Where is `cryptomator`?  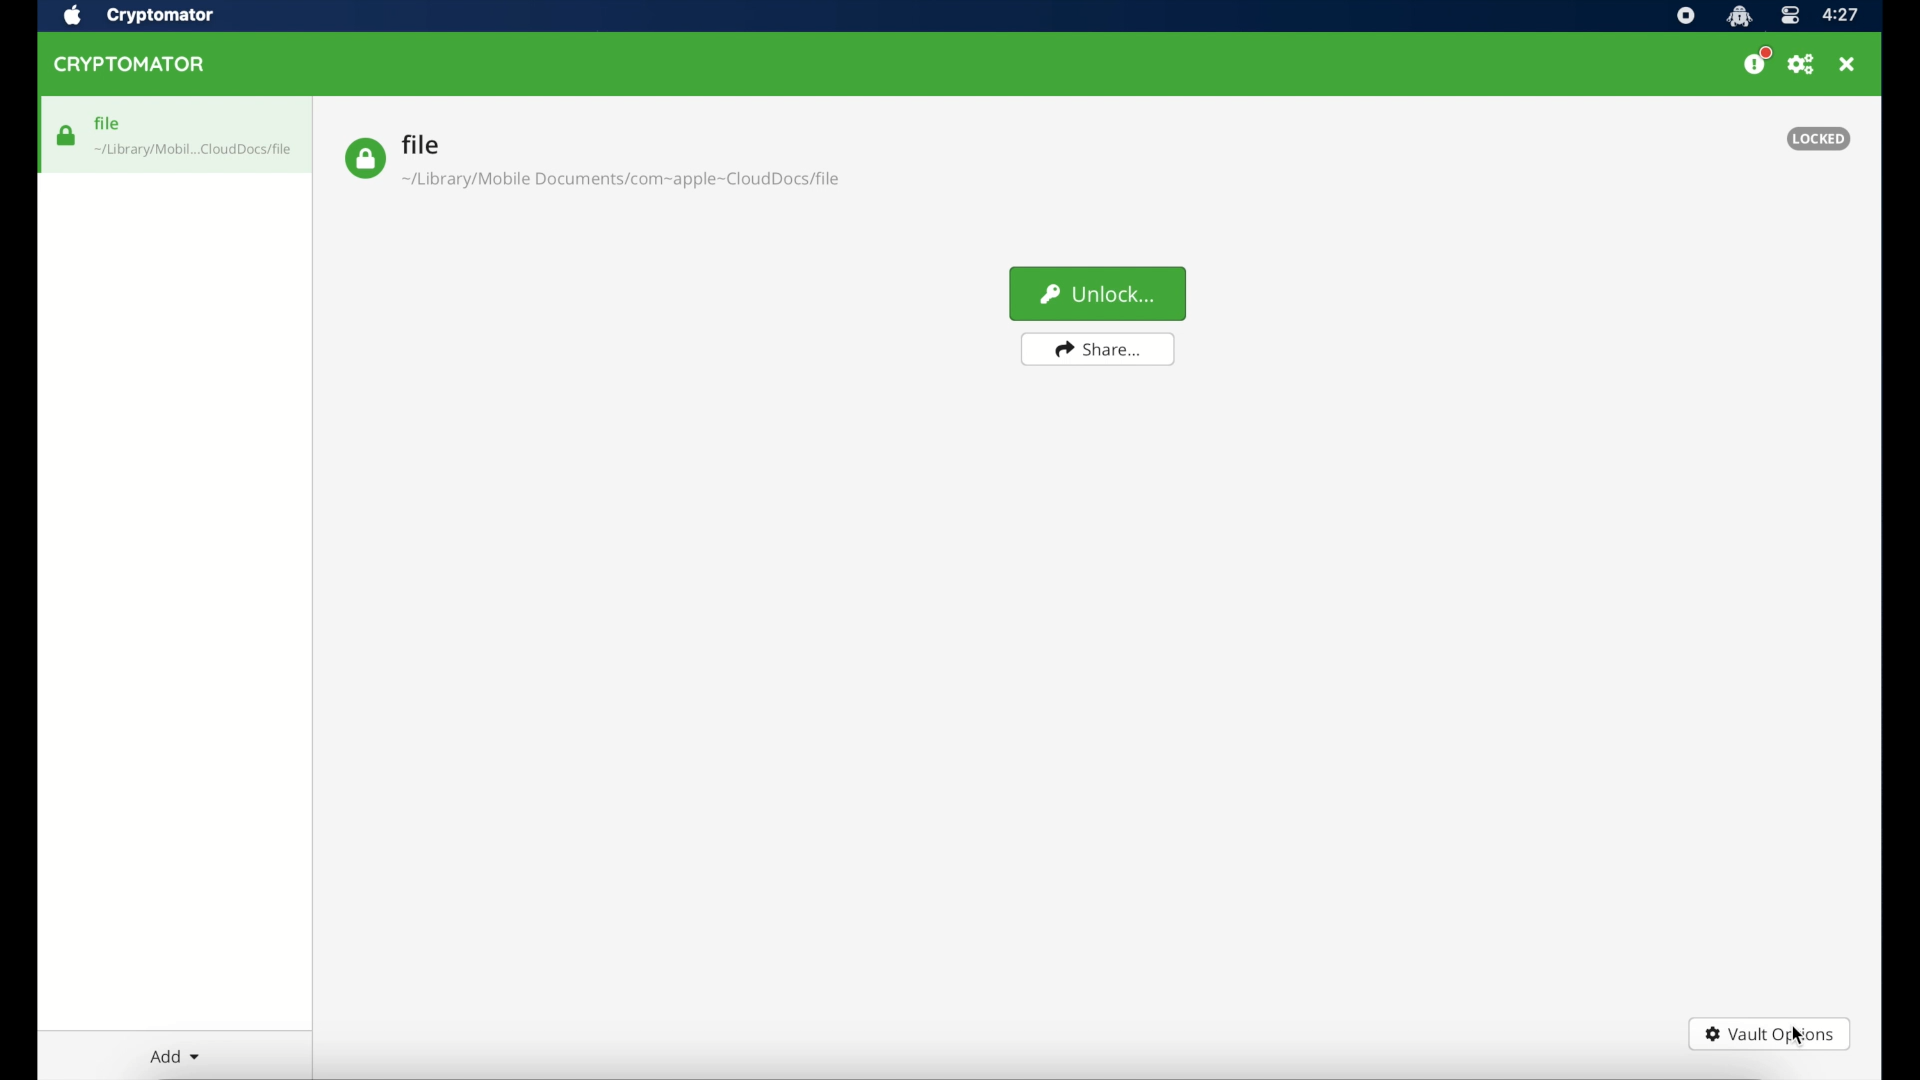
cryptomator is located at coordinates (133, 65).